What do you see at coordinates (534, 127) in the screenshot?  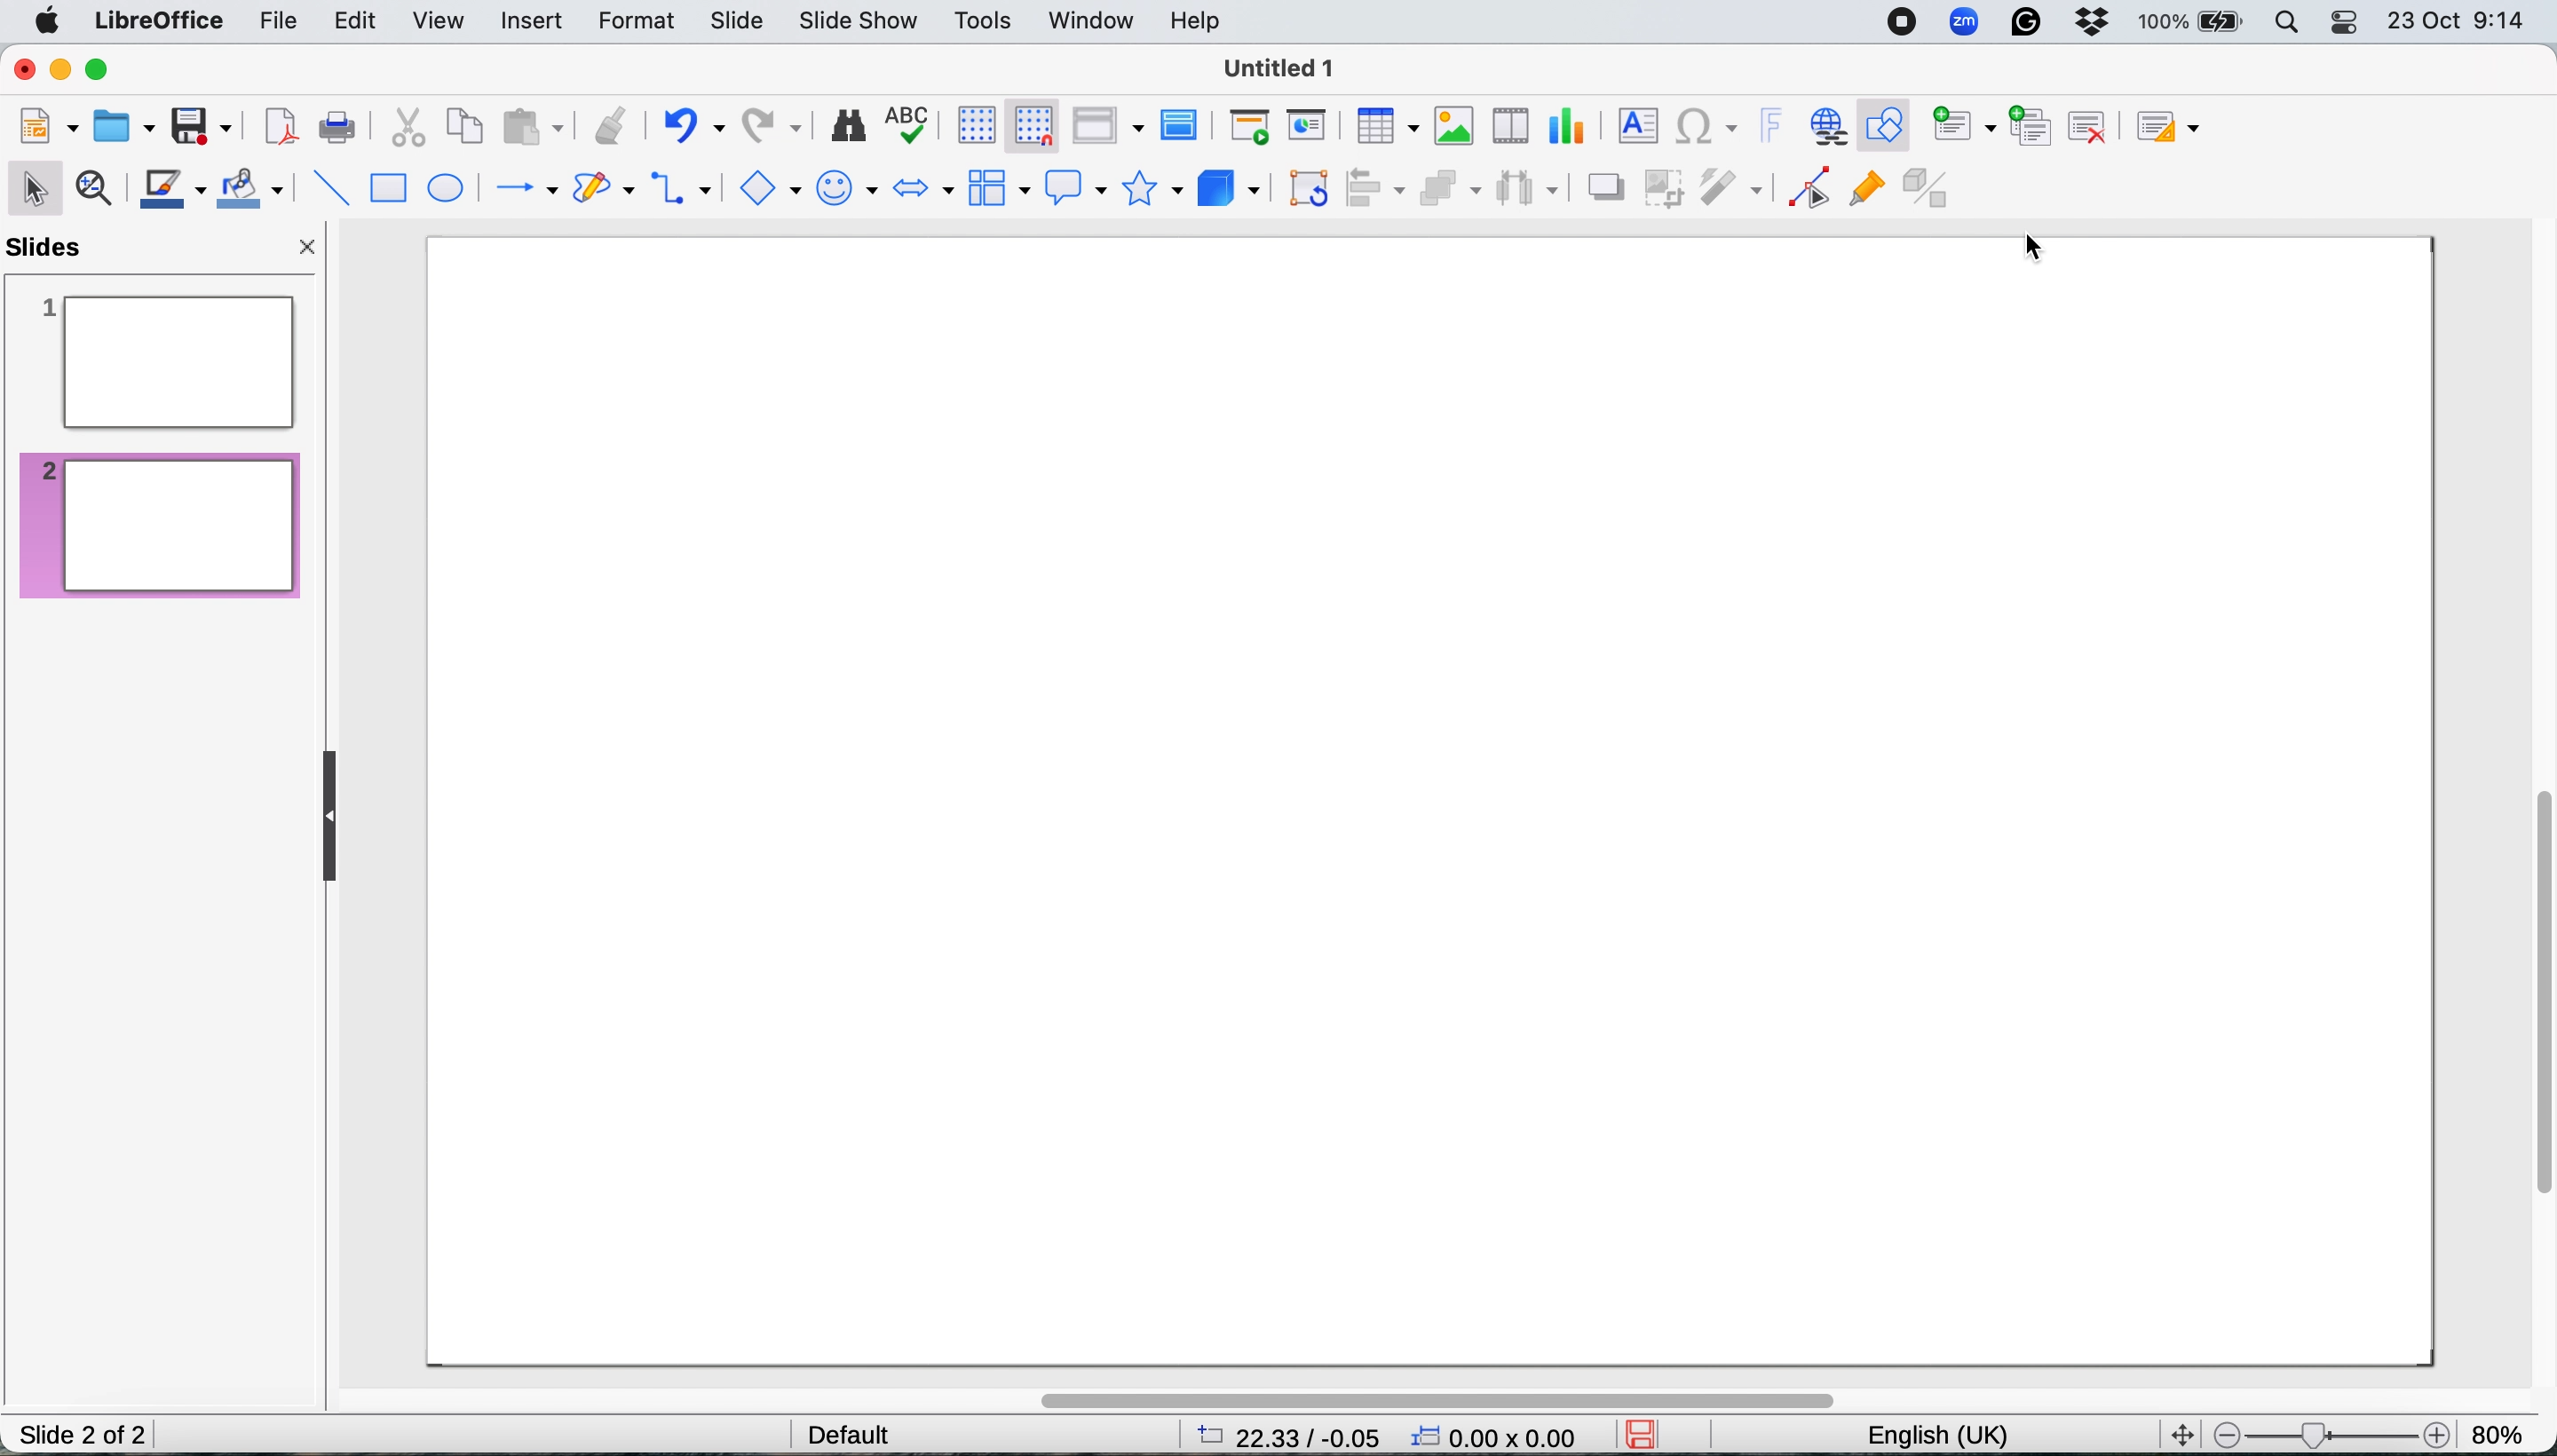 I see `paste` at bounding box center [534, 127].